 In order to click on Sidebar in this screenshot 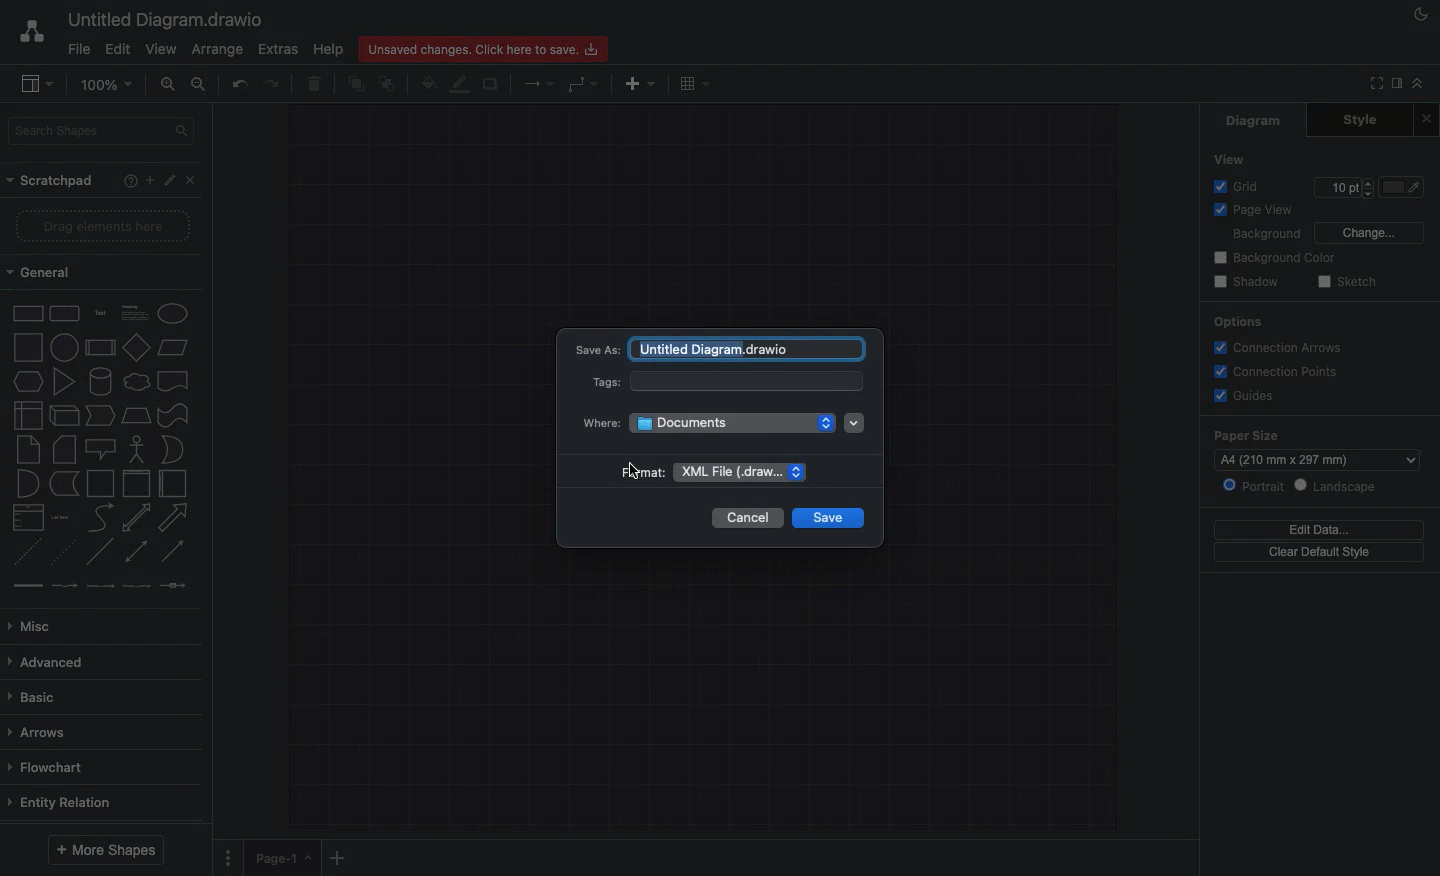, I will do `click(37, 84)`.